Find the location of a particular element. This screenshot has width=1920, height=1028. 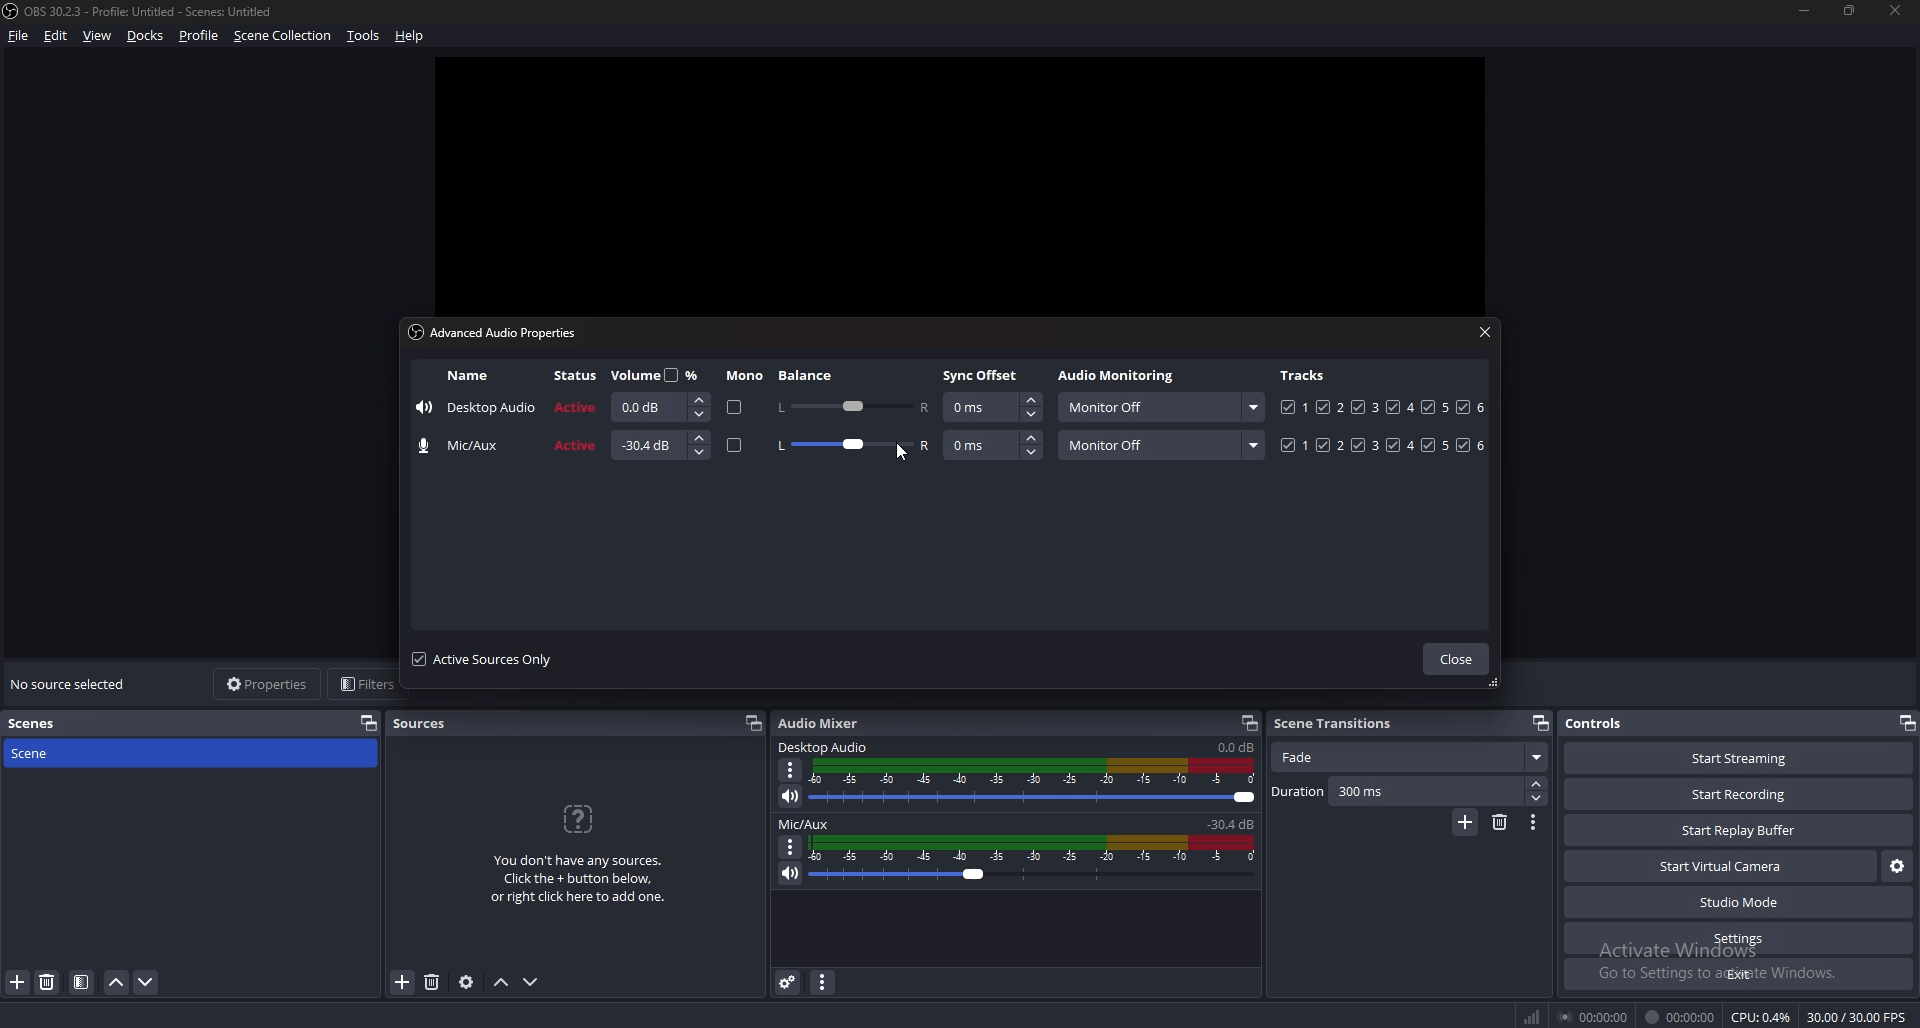

monitor off is located at coordinates (1161, 444).